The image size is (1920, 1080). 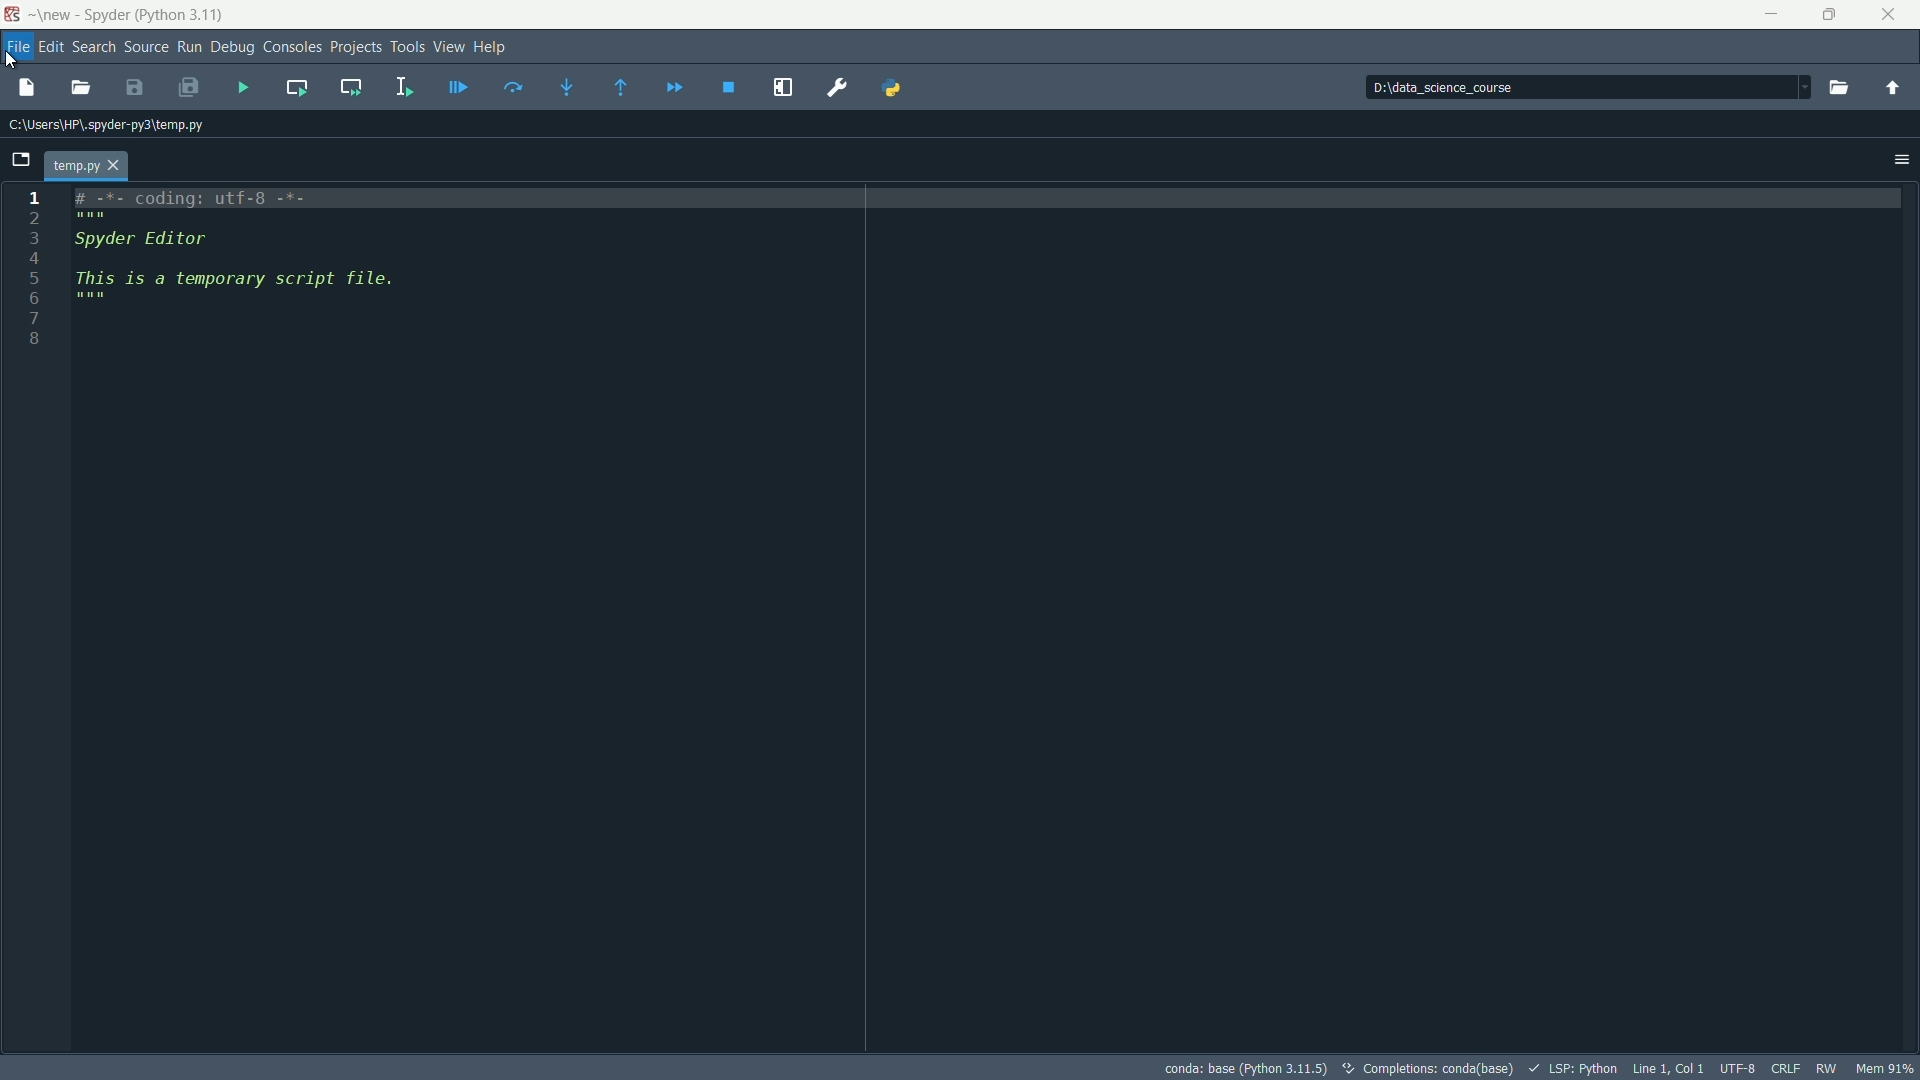 I want to click on file encoding, so click(x=1739, y=1068).